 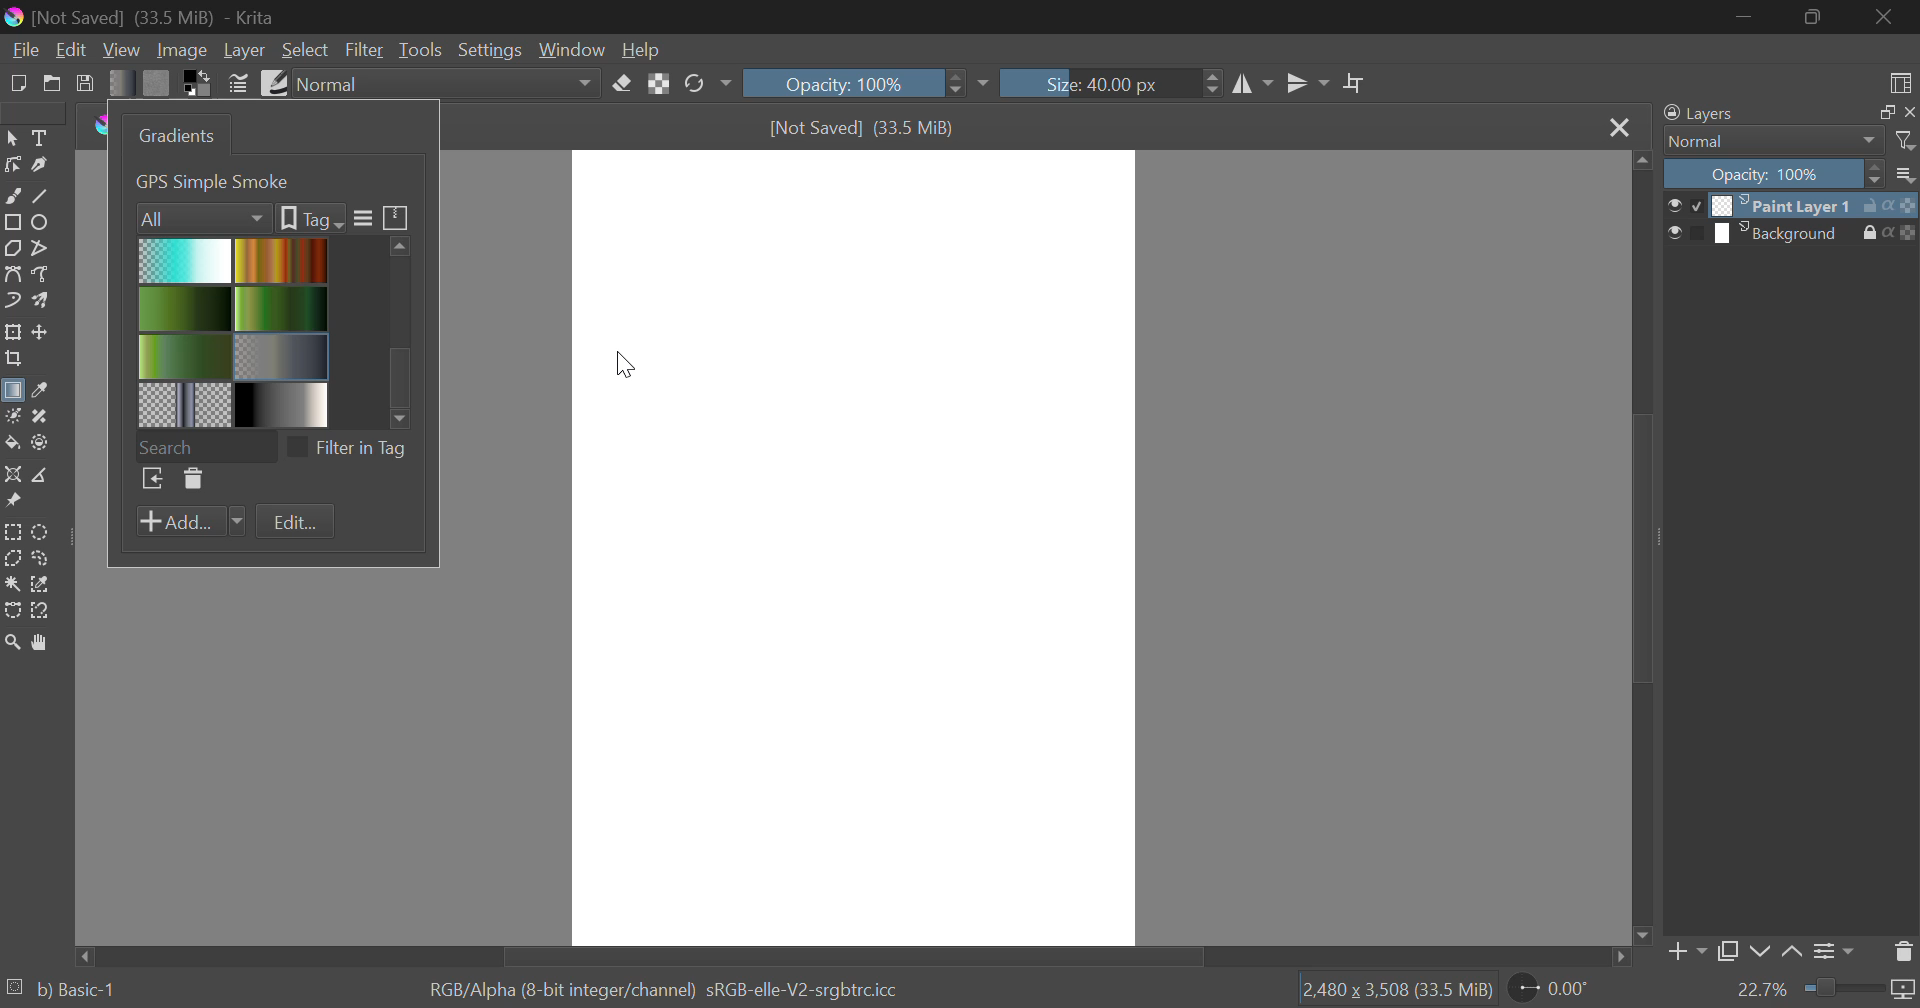 I want to click on Choose Workspace, so click(x=1897, y=79).